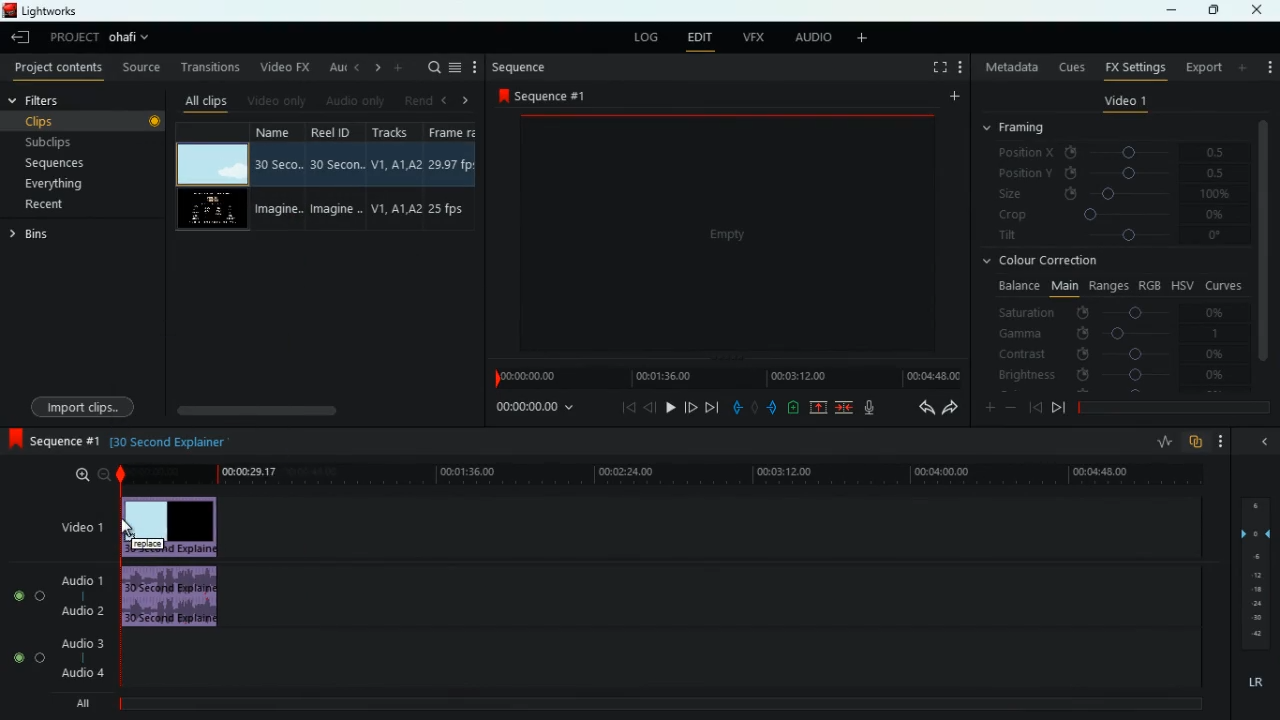 The image size is (1280, 720). I want to click on transitions, so click(207, 66).